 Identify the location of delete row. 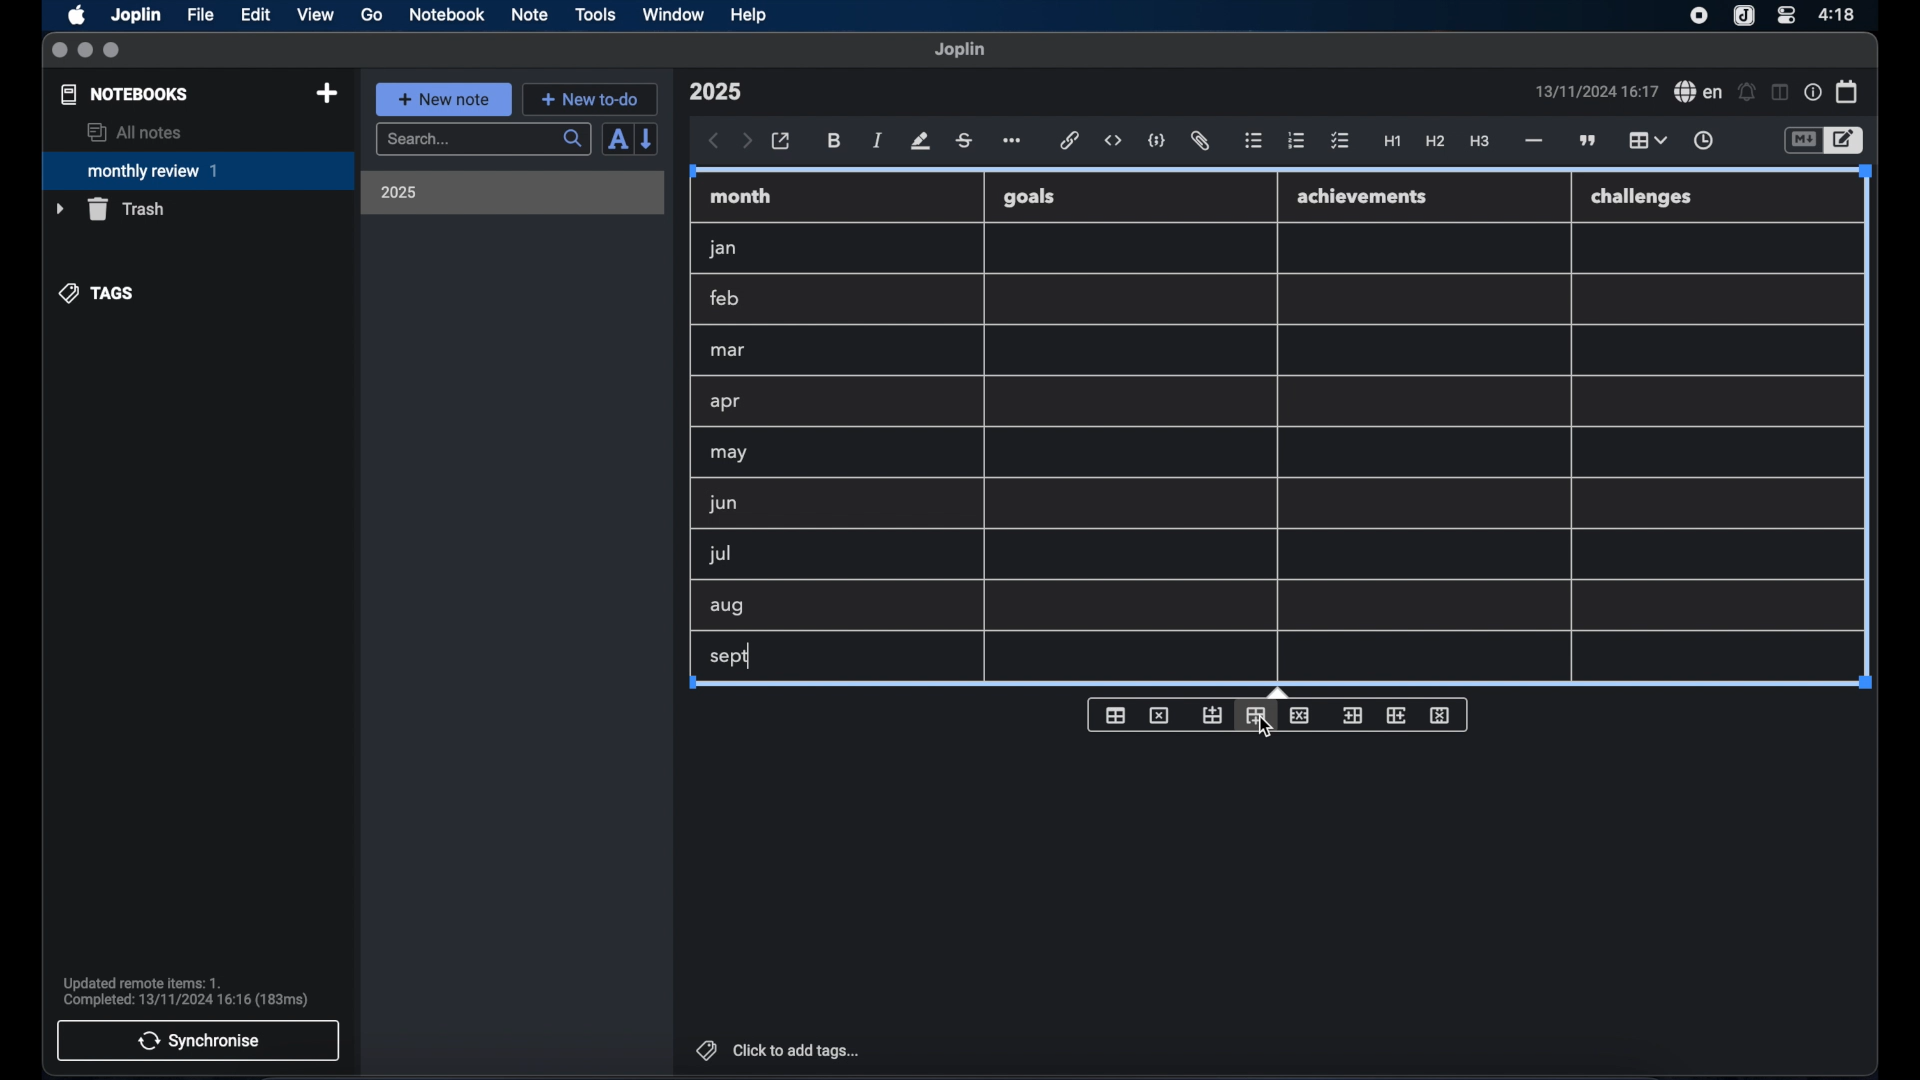
(1301, 714).